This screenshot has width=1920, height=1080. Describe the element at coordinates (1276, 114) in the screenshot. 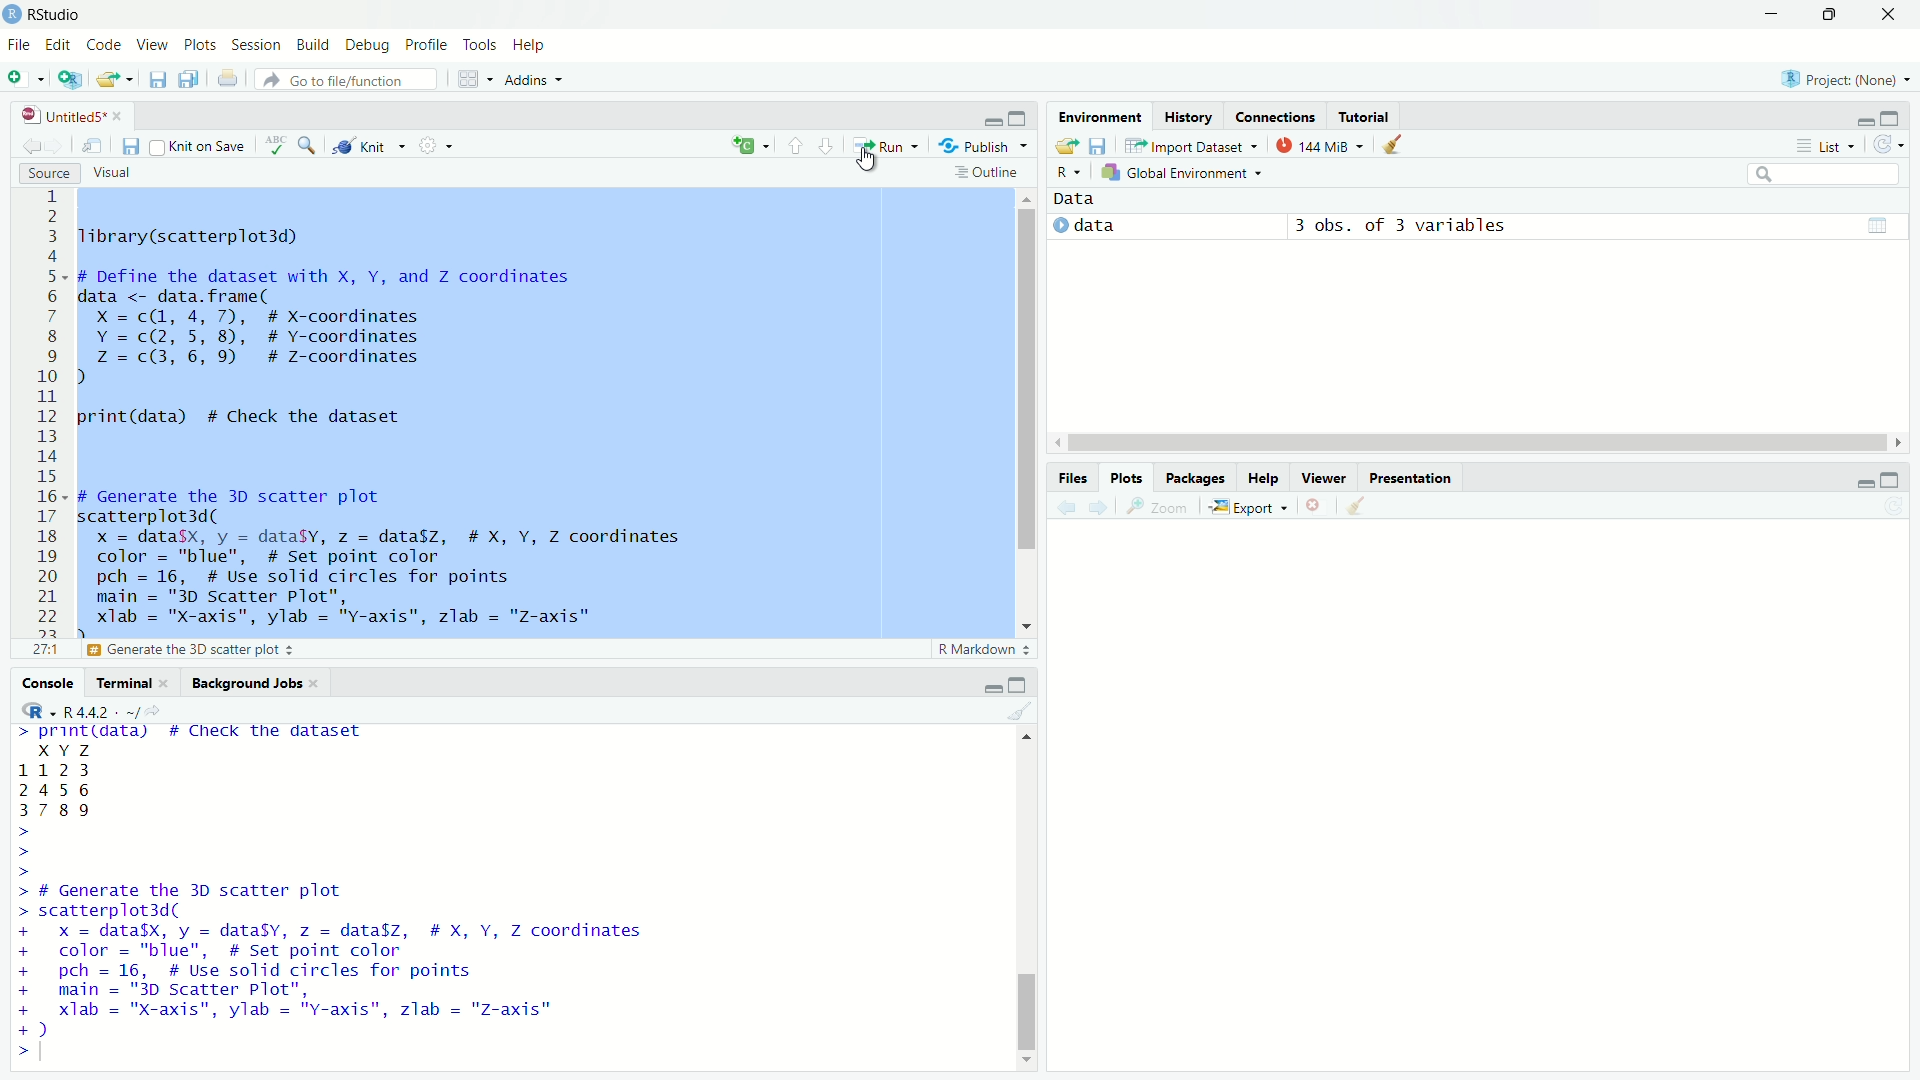

I see `connections` at that location.